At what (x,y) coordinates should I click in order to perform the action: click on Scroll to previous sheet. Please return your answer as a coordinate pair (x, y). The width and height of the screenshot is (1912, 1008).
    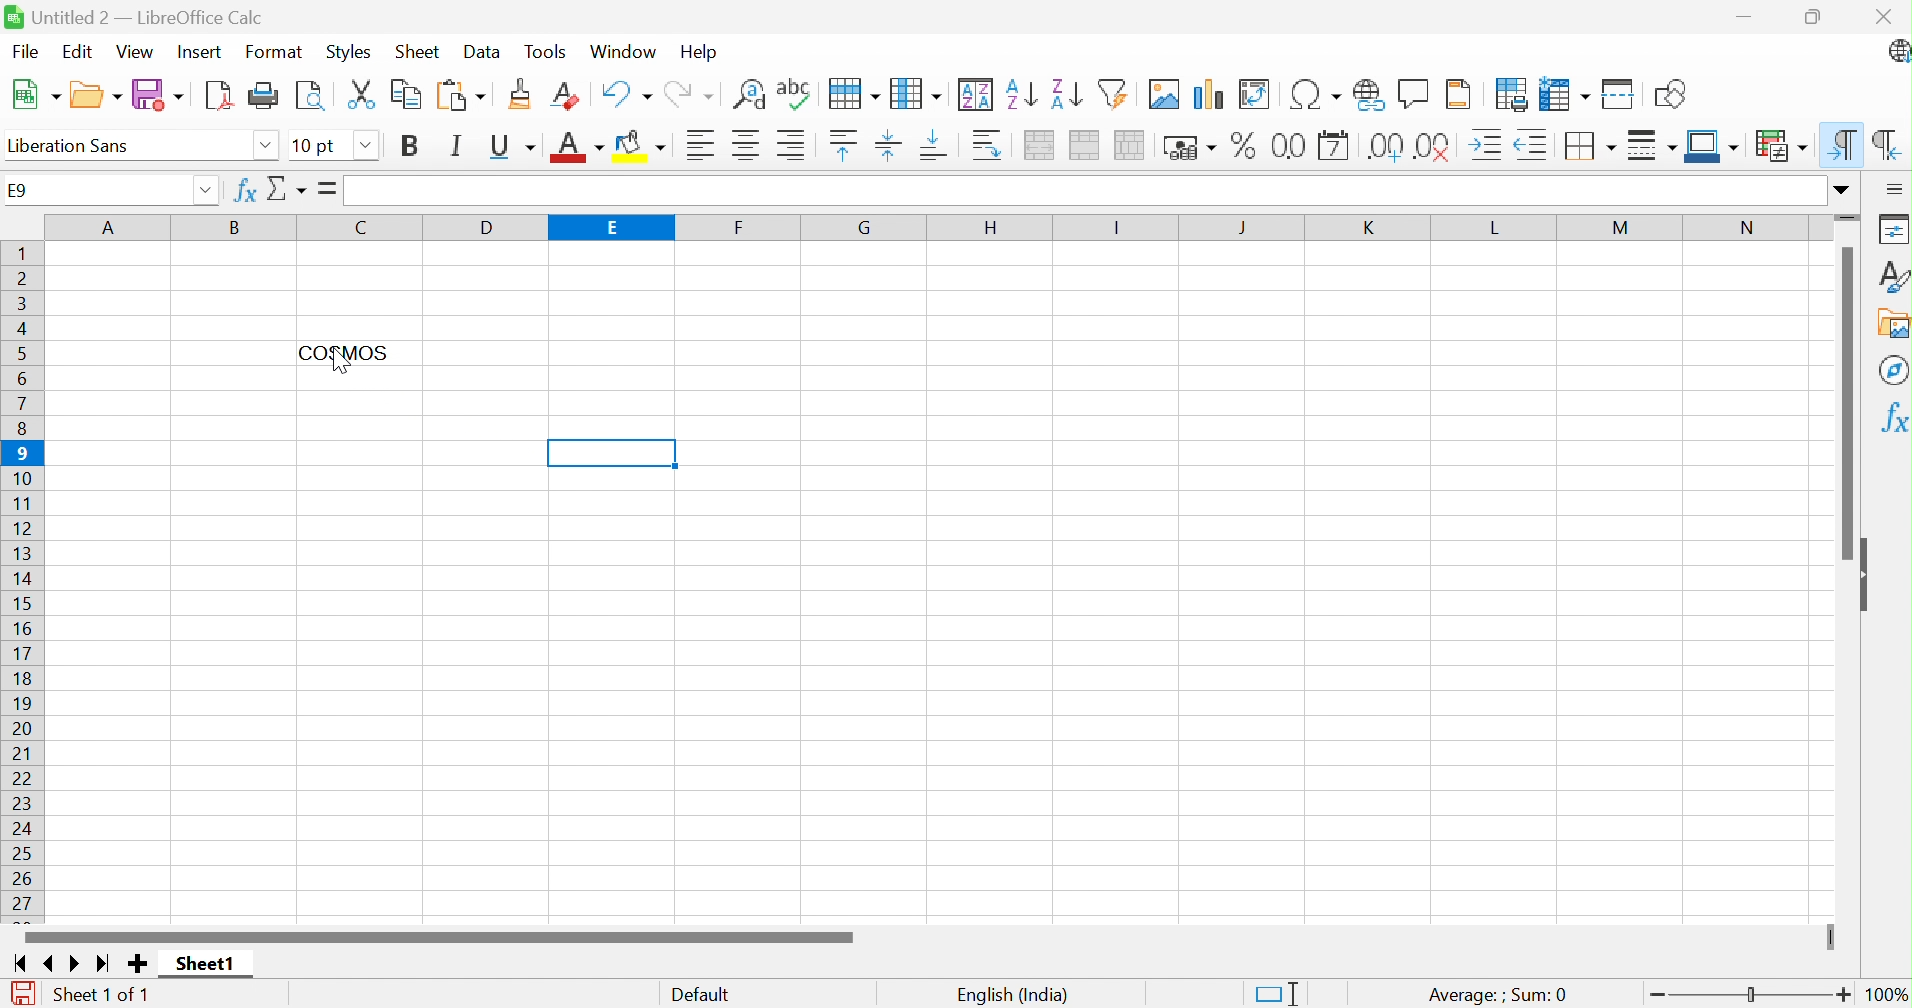
    Looking at the image, I should click on (54, 961).